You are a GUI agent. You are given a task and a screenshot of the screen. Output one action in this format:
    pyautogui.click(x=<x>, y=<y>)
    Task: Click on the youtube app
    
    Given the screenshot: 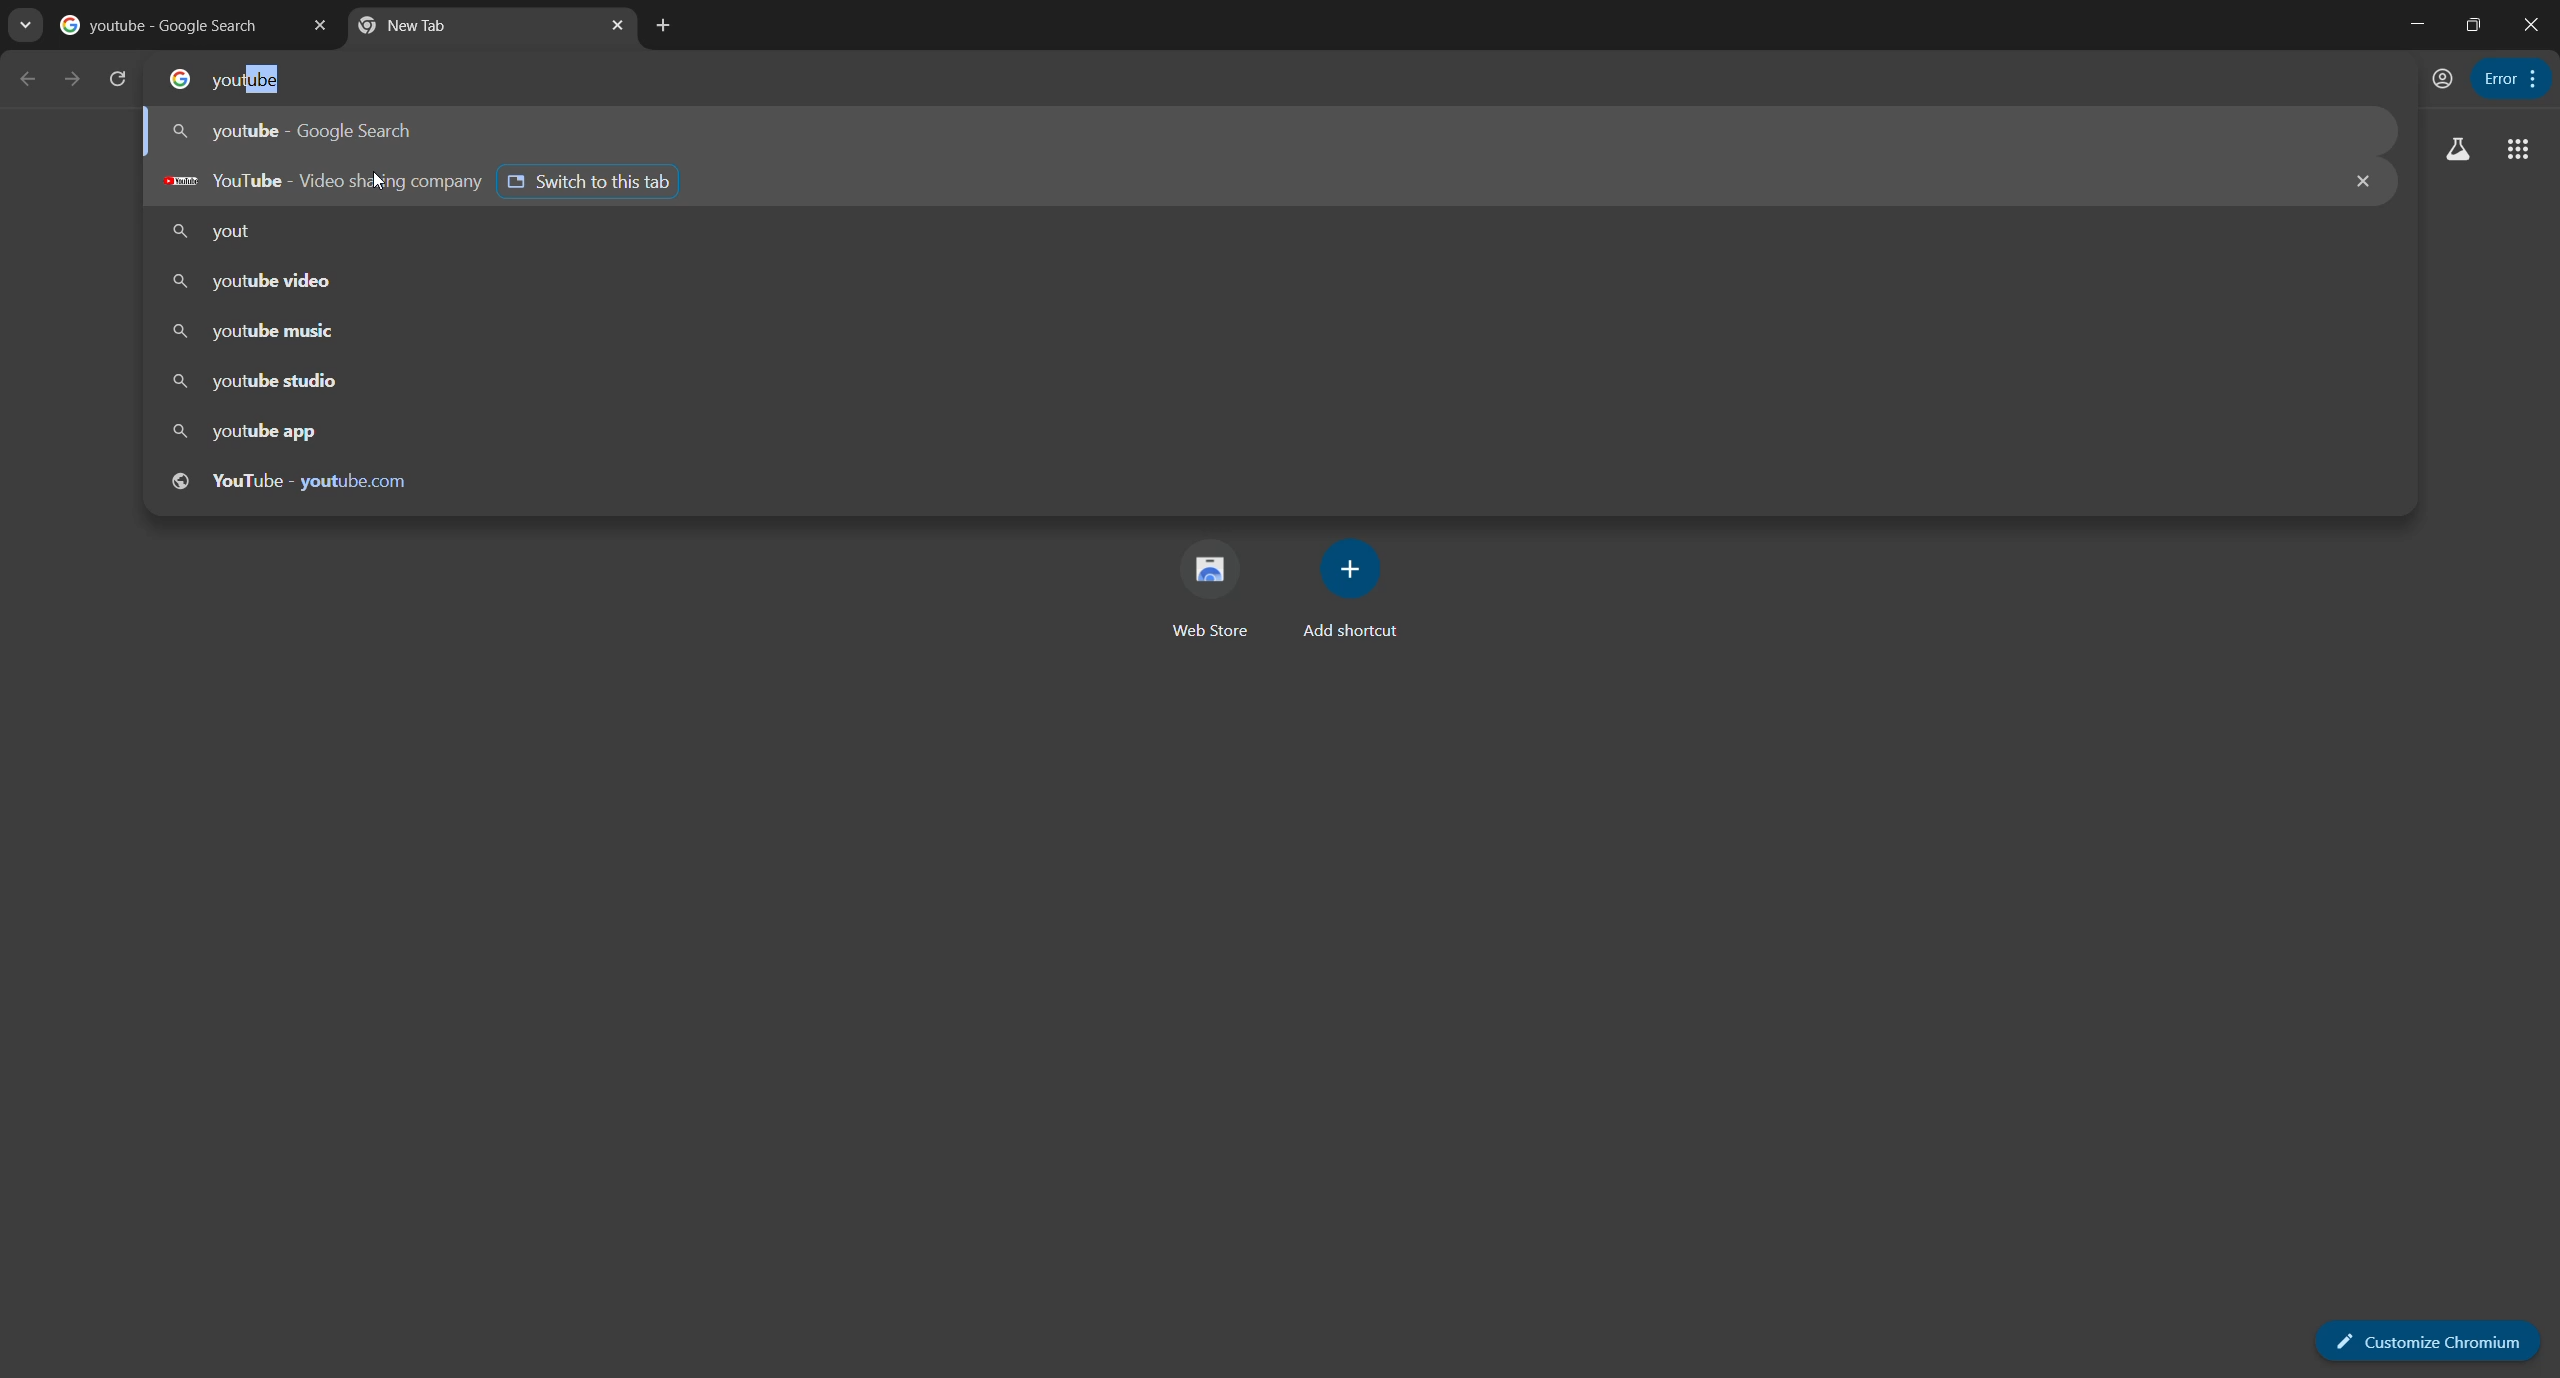 What is the action you would take?
    pyautogui.click(x=244, y=433)
    